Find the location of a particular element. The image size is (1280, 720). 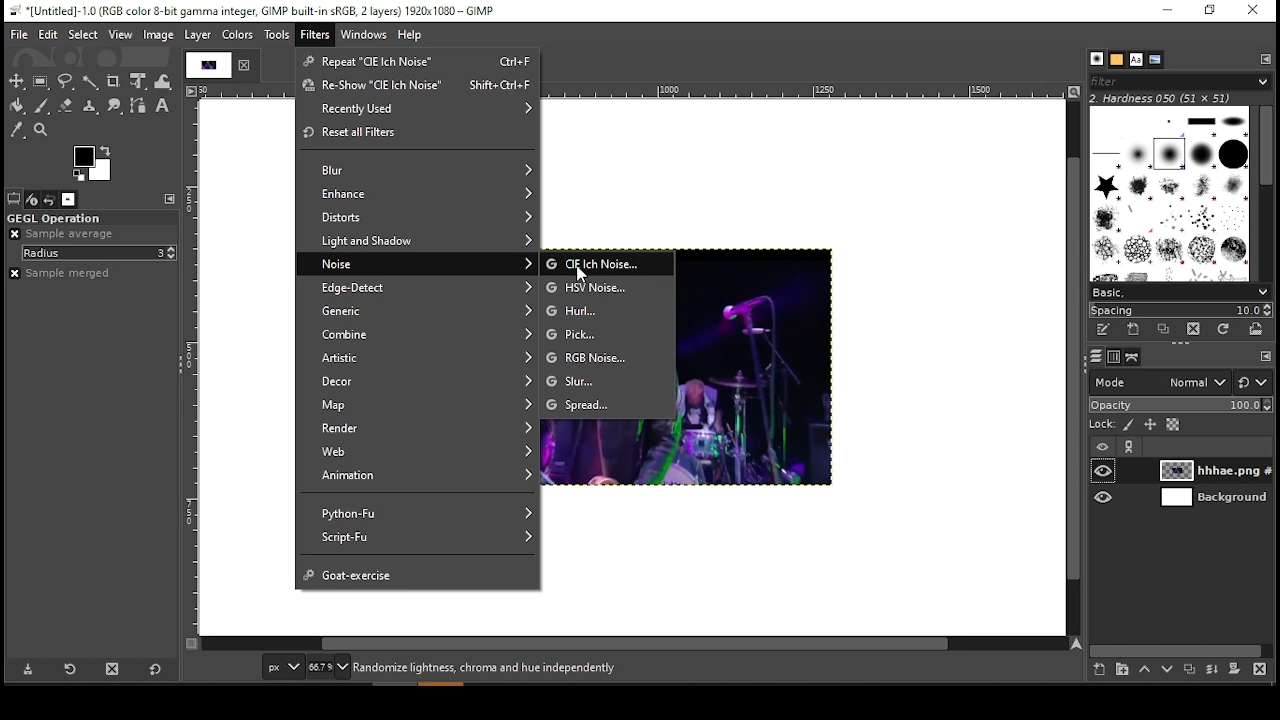

zoom status is located at coordinates (329, 666).